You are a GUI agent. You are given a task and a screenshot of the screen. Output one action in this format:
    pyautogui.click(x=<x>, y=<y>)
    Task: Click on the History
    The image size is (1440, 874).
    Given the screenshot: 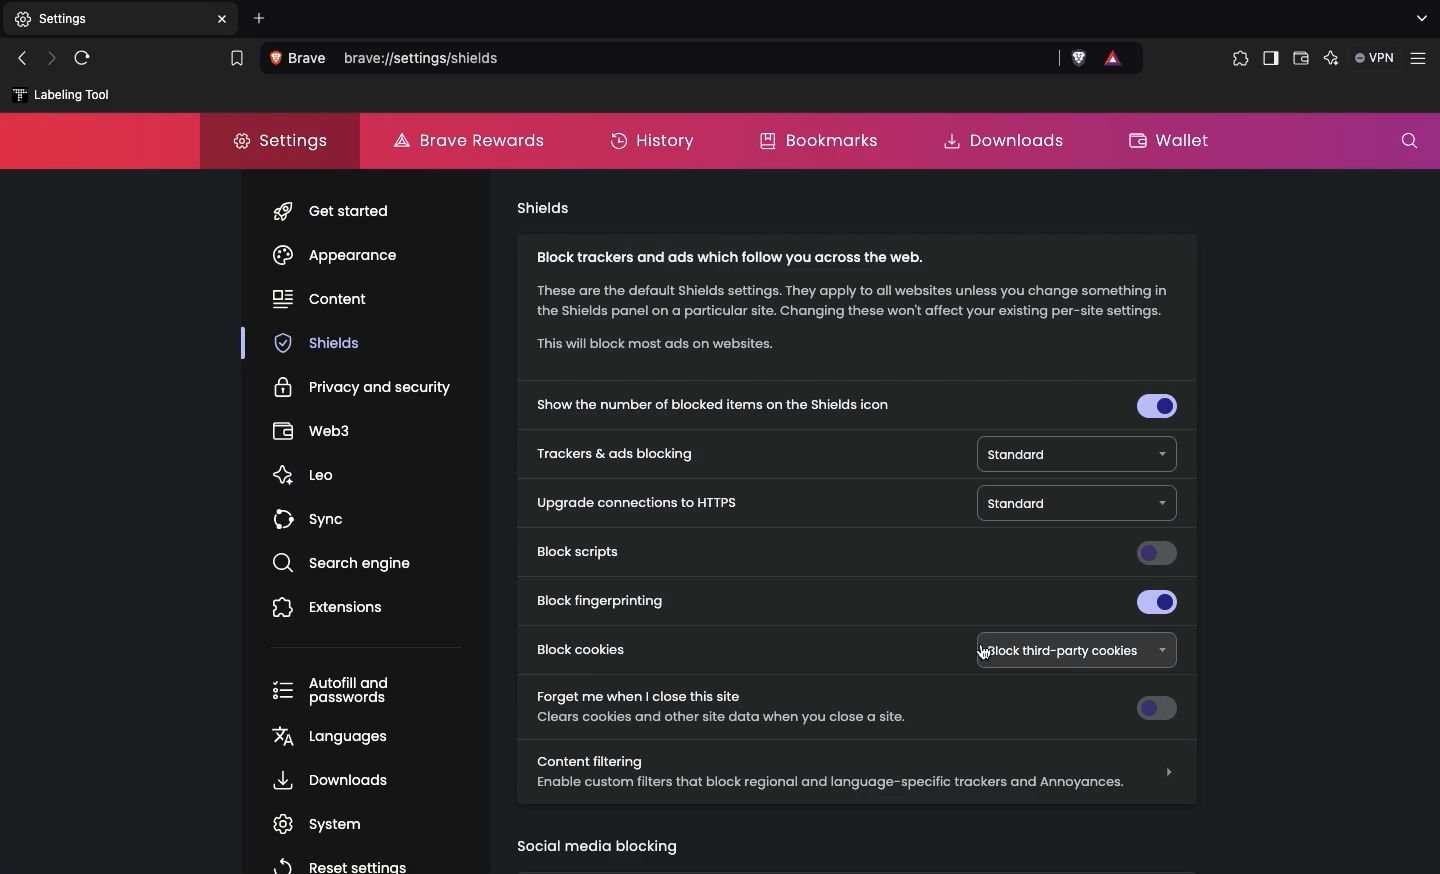 What is the action you would take?
    pyautogui.click(x=656, y=141)
    